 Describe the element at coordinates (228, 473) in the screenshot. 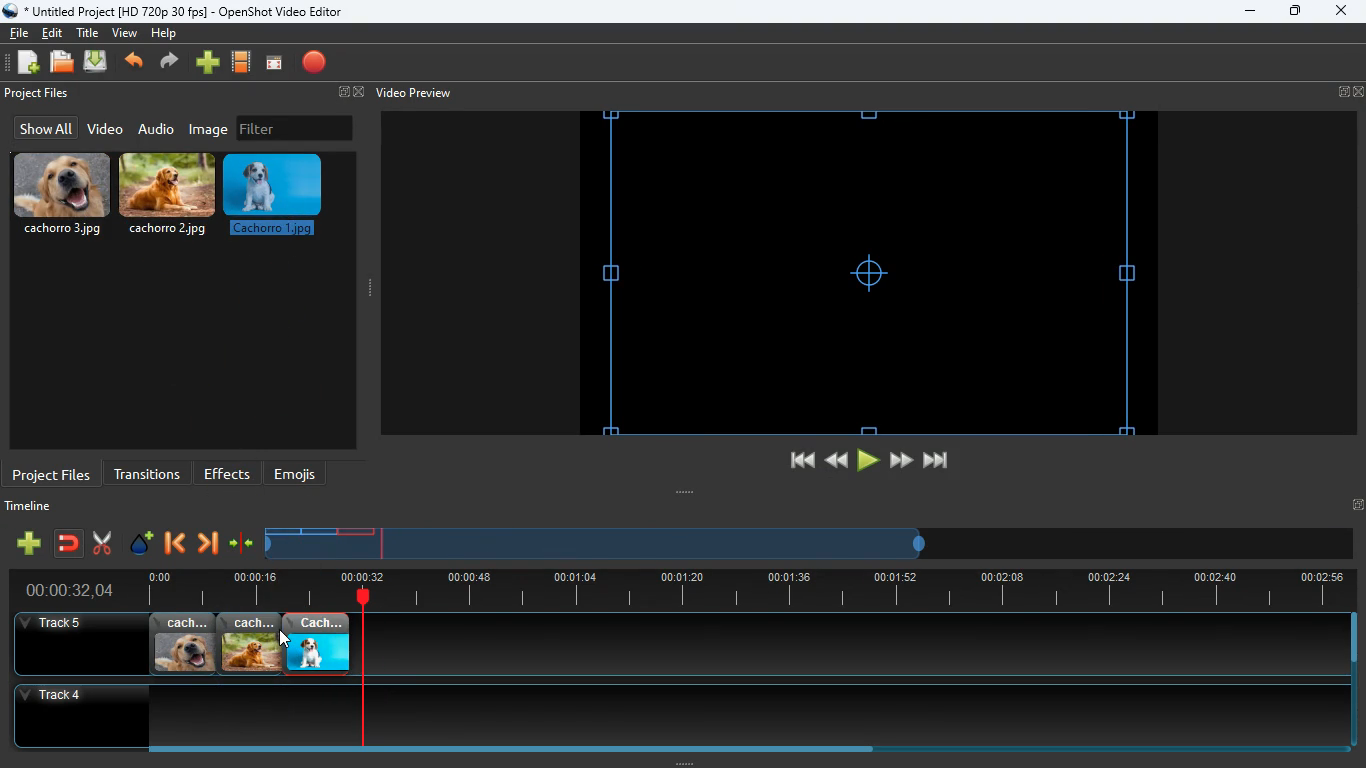

I see `effects` at that location.